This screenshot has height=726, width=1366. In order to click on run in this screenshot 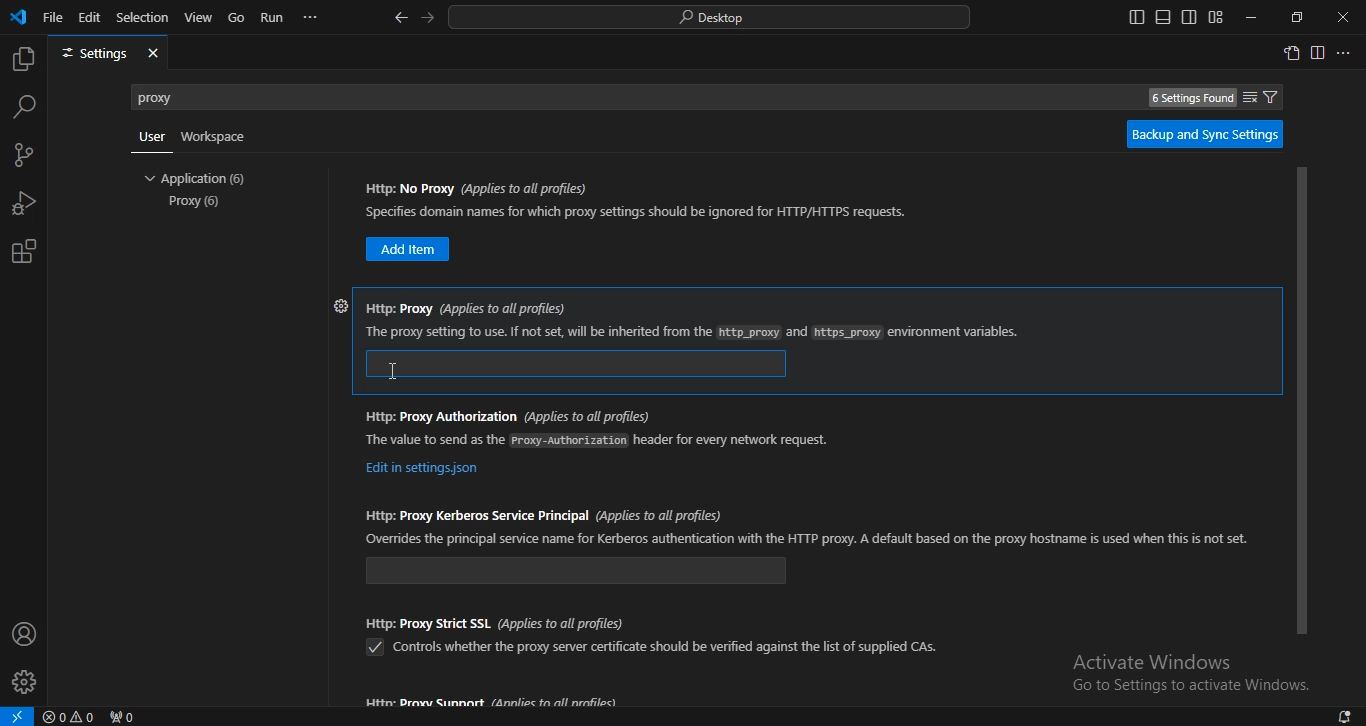, I will do `click(273, 18)`.